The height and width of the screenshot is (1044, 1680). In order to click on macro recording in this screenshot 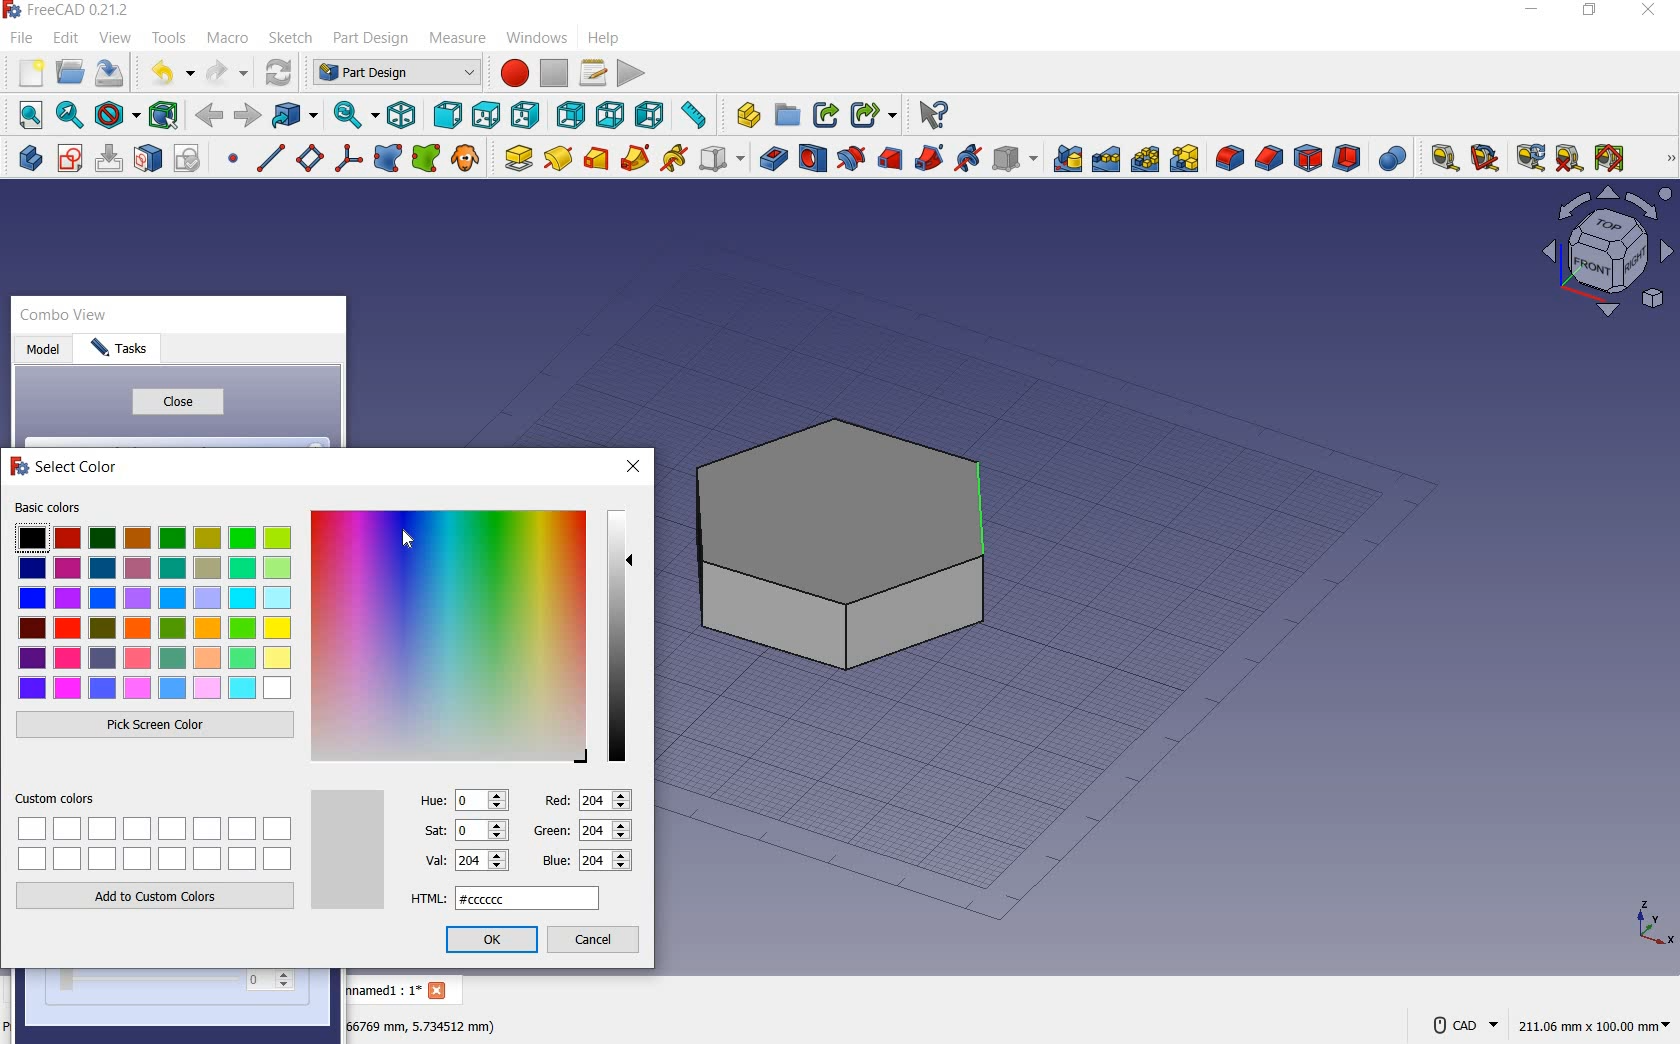, I will do `click(511, 75)`.